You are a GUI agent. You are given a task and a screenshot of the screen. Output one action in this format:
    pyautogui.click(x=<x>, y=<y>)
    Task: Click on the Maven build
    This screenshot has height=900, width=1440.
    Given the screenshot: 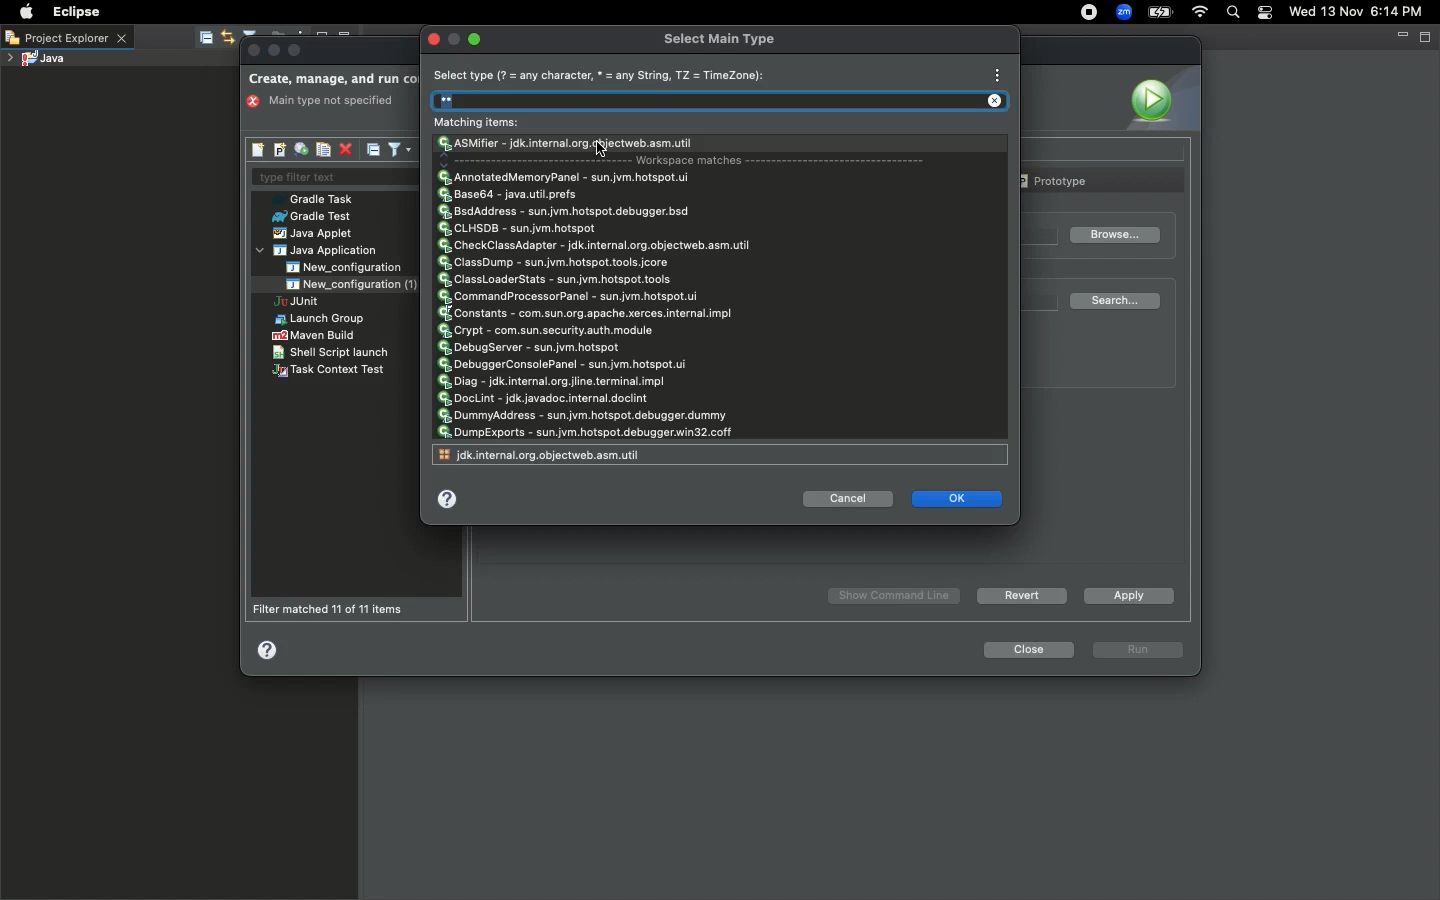 What is the action you would take?
    pyautogui.click(x=313, y=335)
    